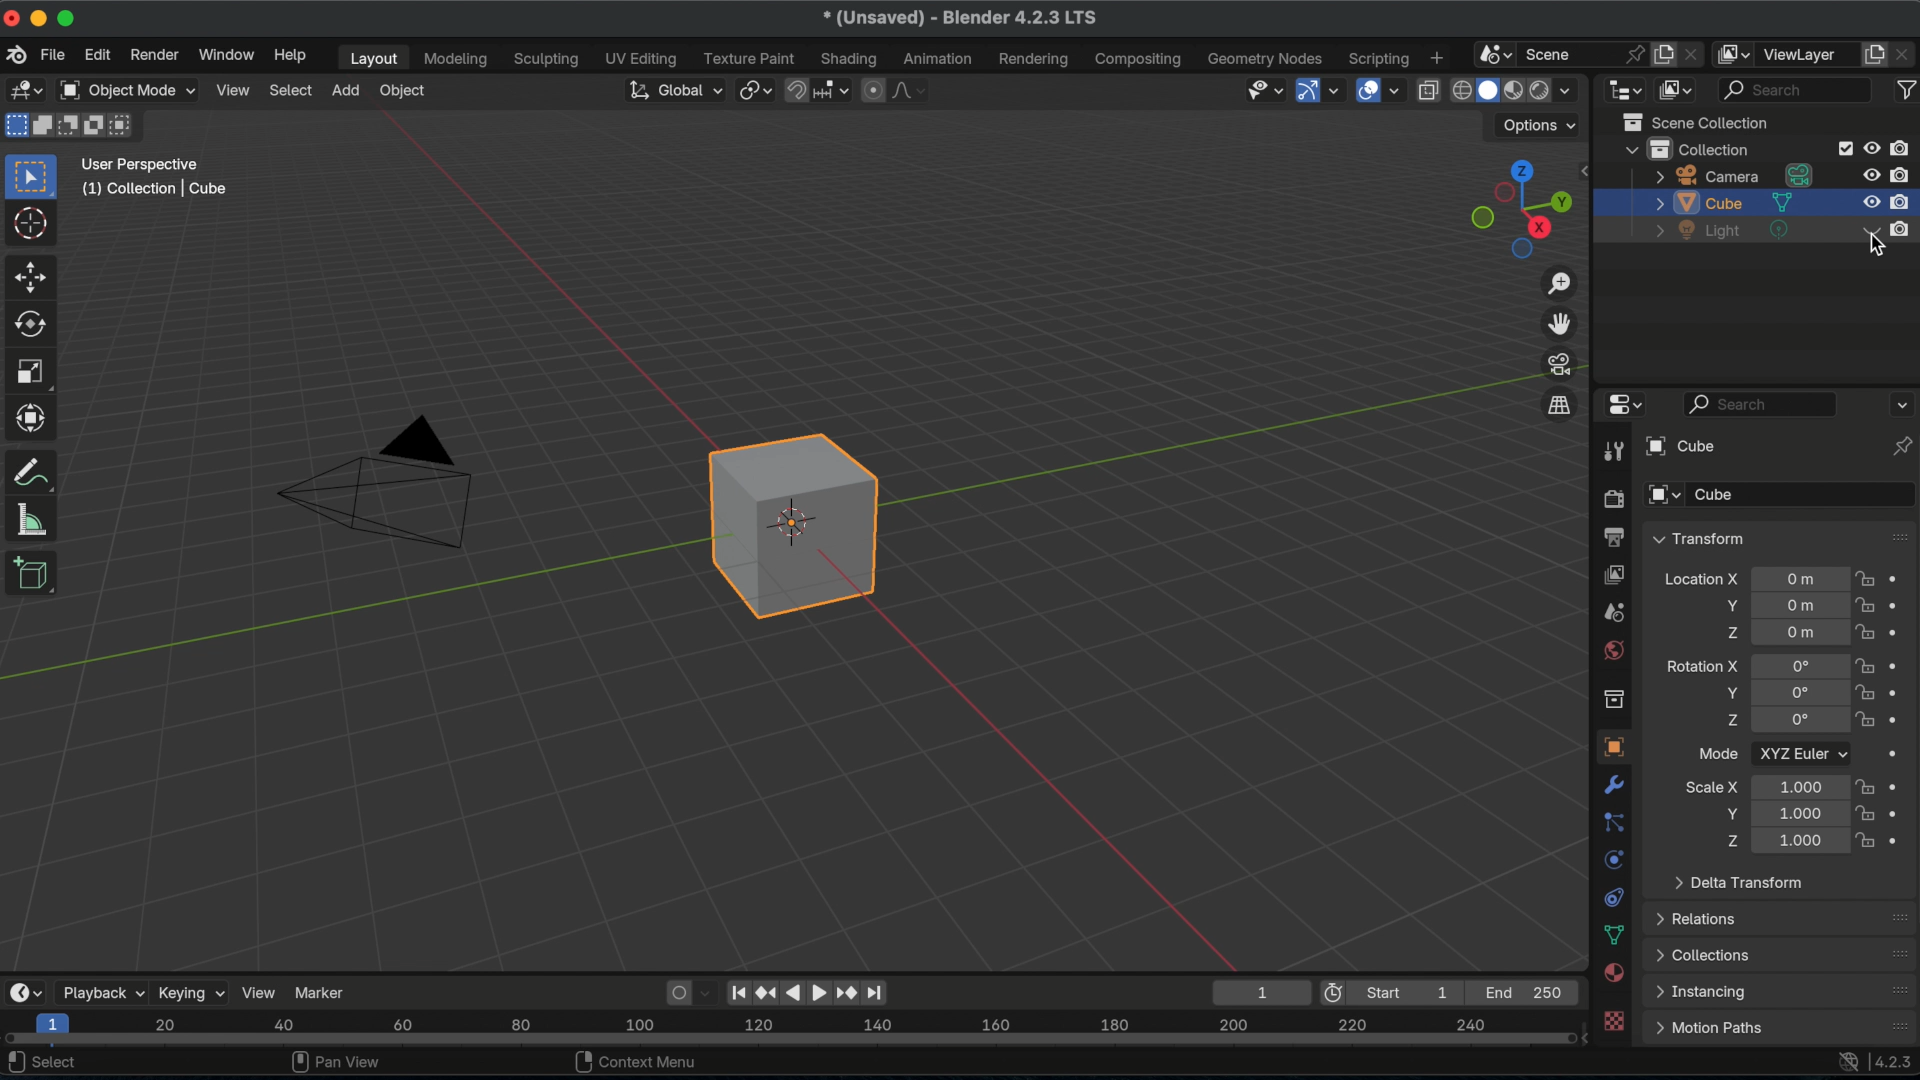 The height and width of the screenshot is (1080, 1920). What do you see at coordinates (1905, 57) in the screenshot?
I see `remove view layer` at bounding box center [1905, 57].